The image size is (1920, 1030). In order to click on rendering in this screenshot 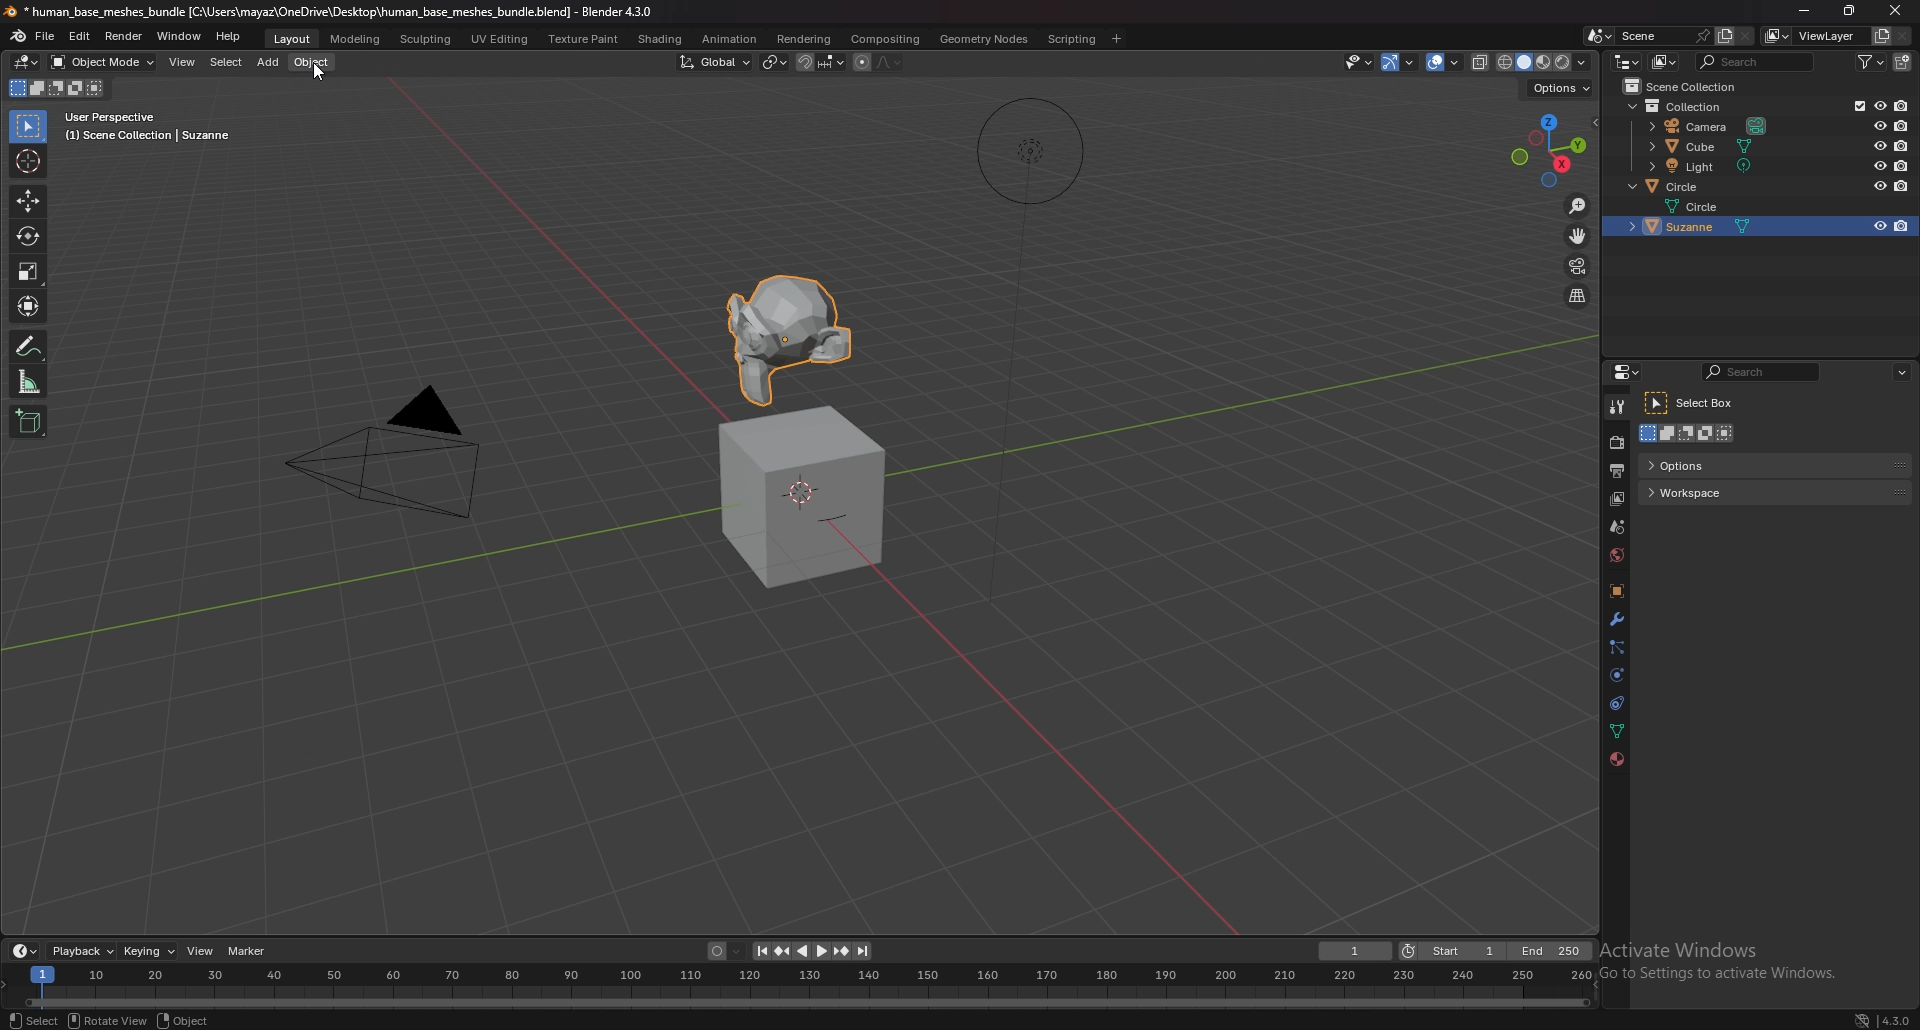, I will do `click(805, 39)`.